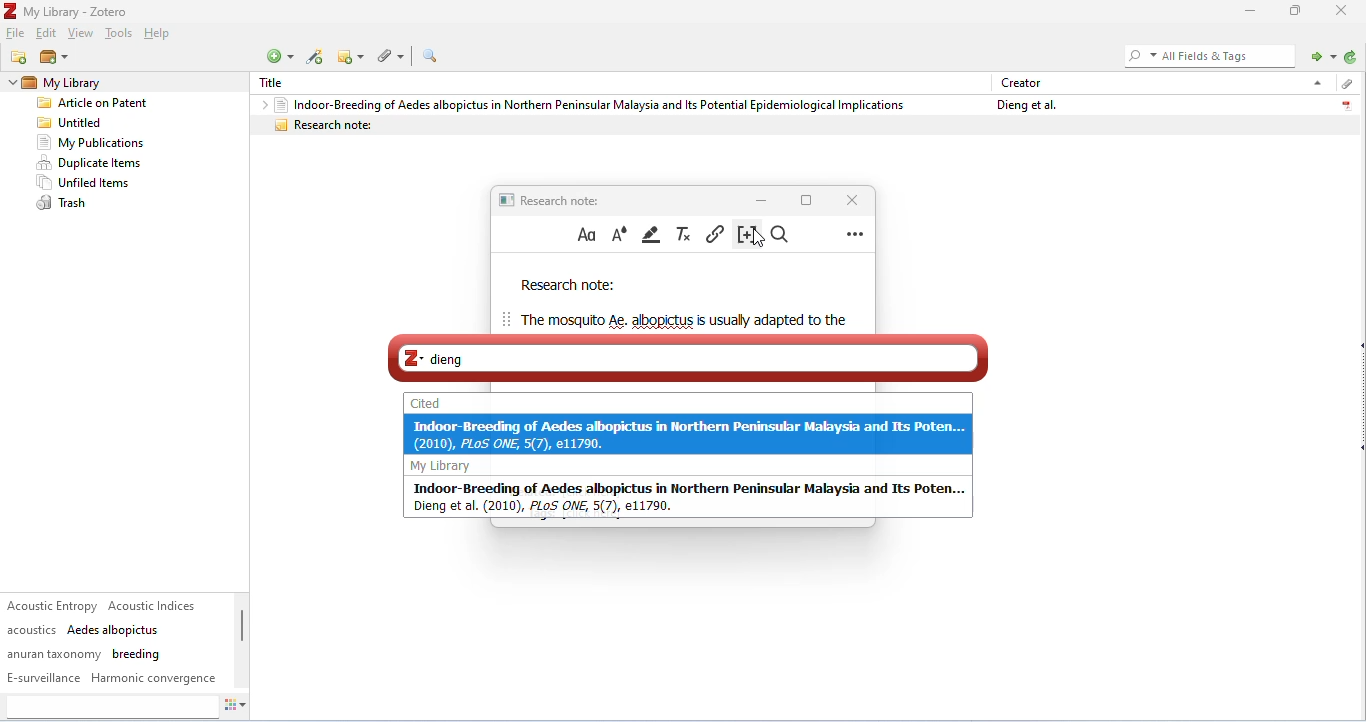  I want to click on new library, so click(53, 58).